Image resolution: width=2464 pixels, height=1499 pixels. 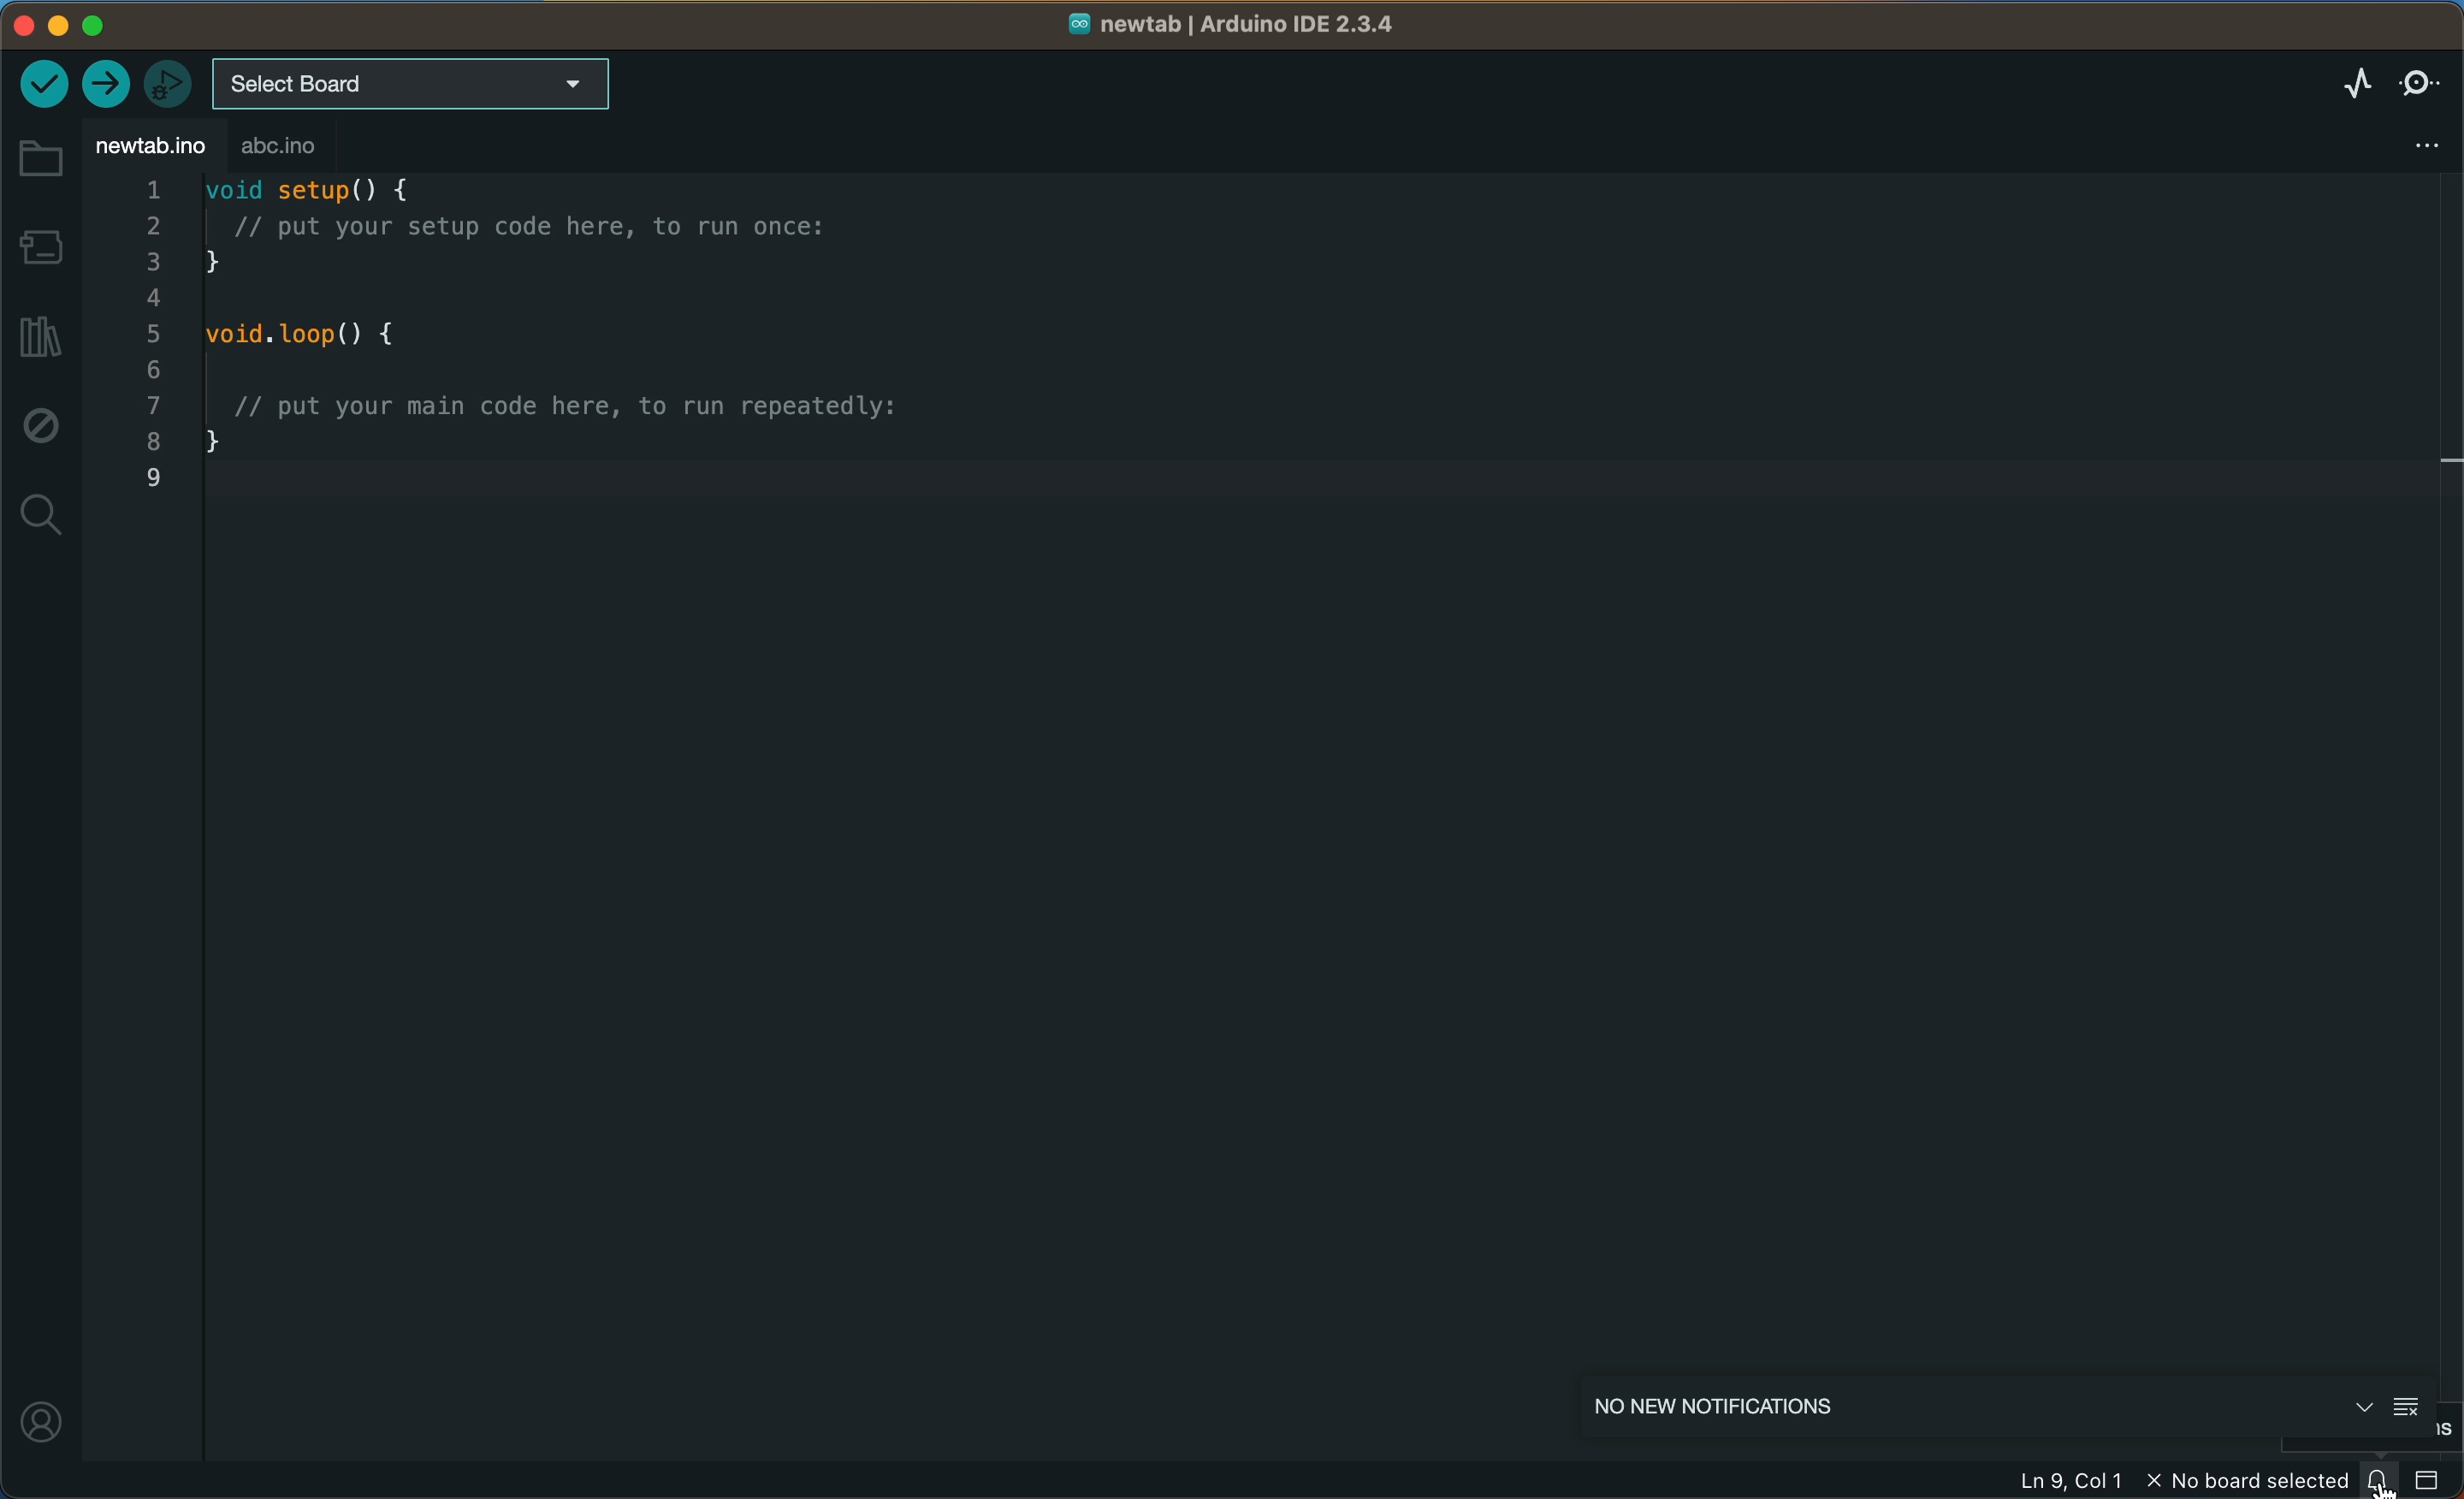 What do you see at coordinates (2357, 1406) in the screenshot?
I see `close` at bounding box center [2357, 1406].